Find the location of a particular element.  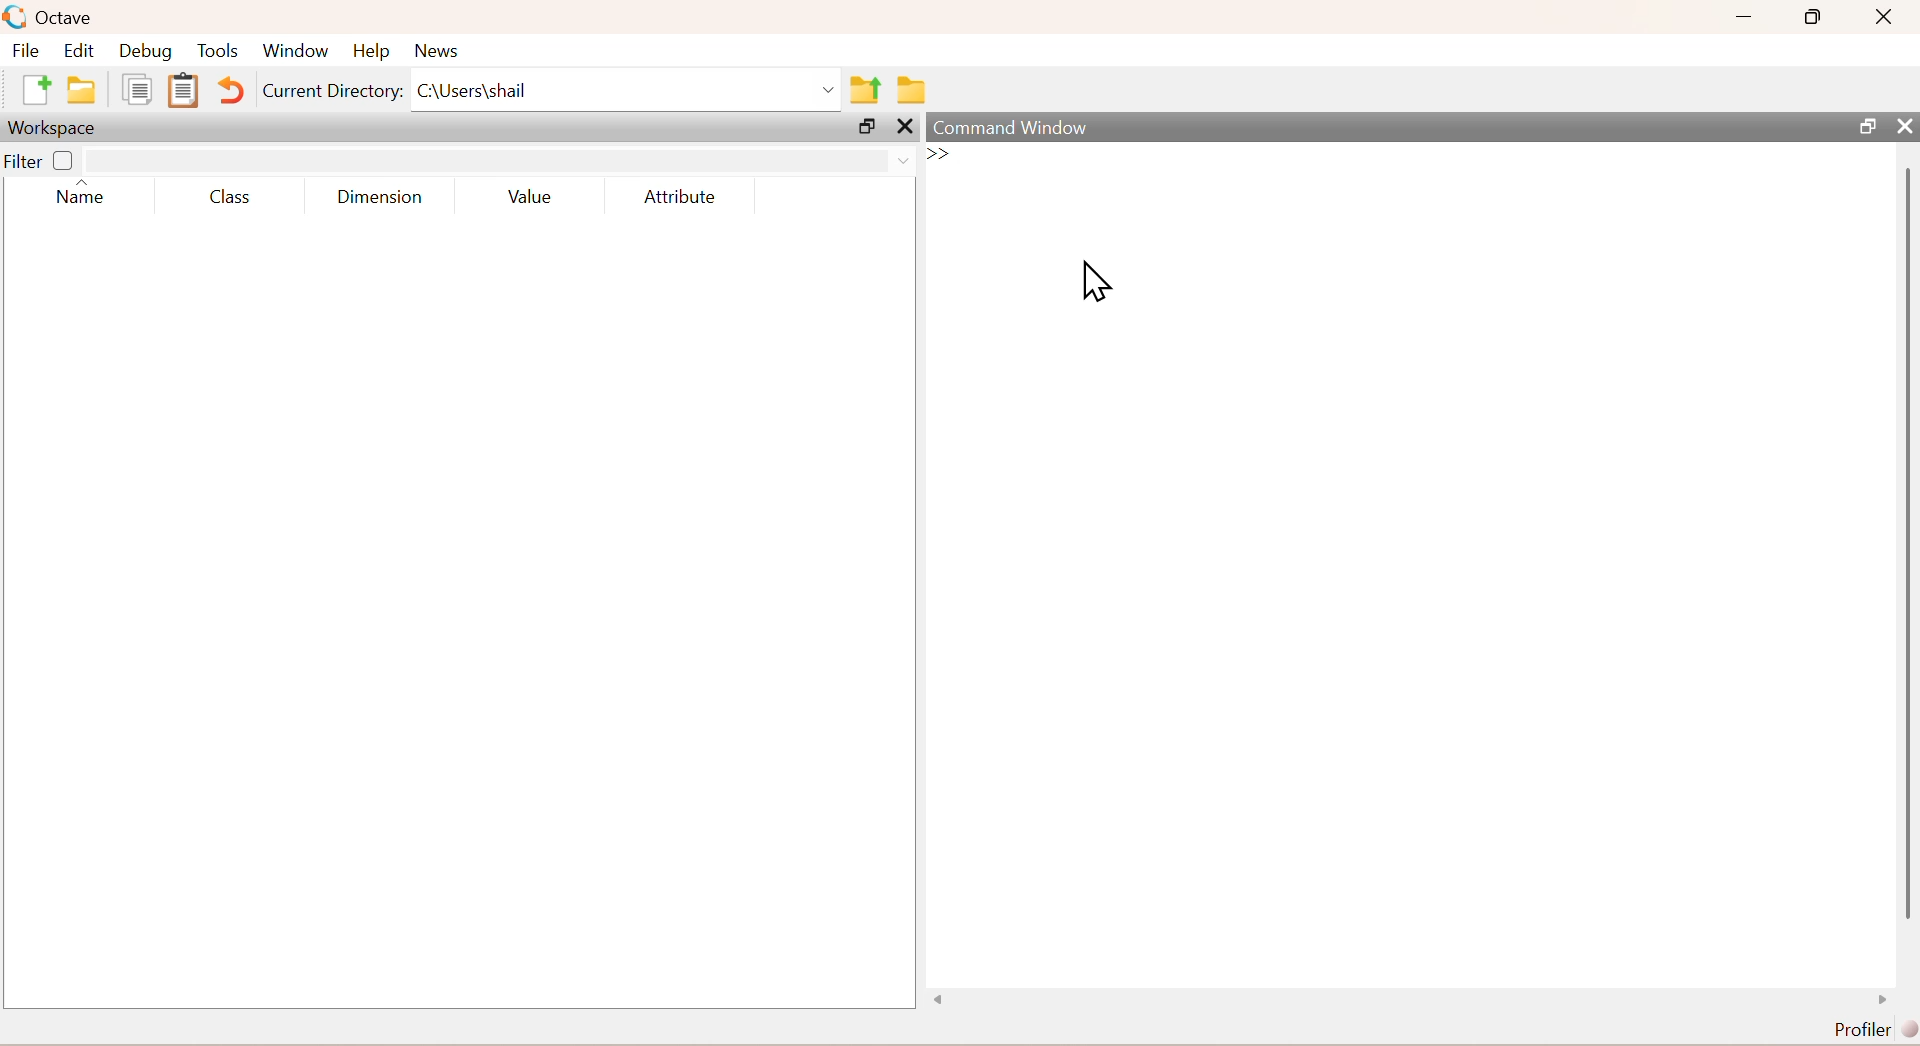

>> is located at coordinates (940, 153).